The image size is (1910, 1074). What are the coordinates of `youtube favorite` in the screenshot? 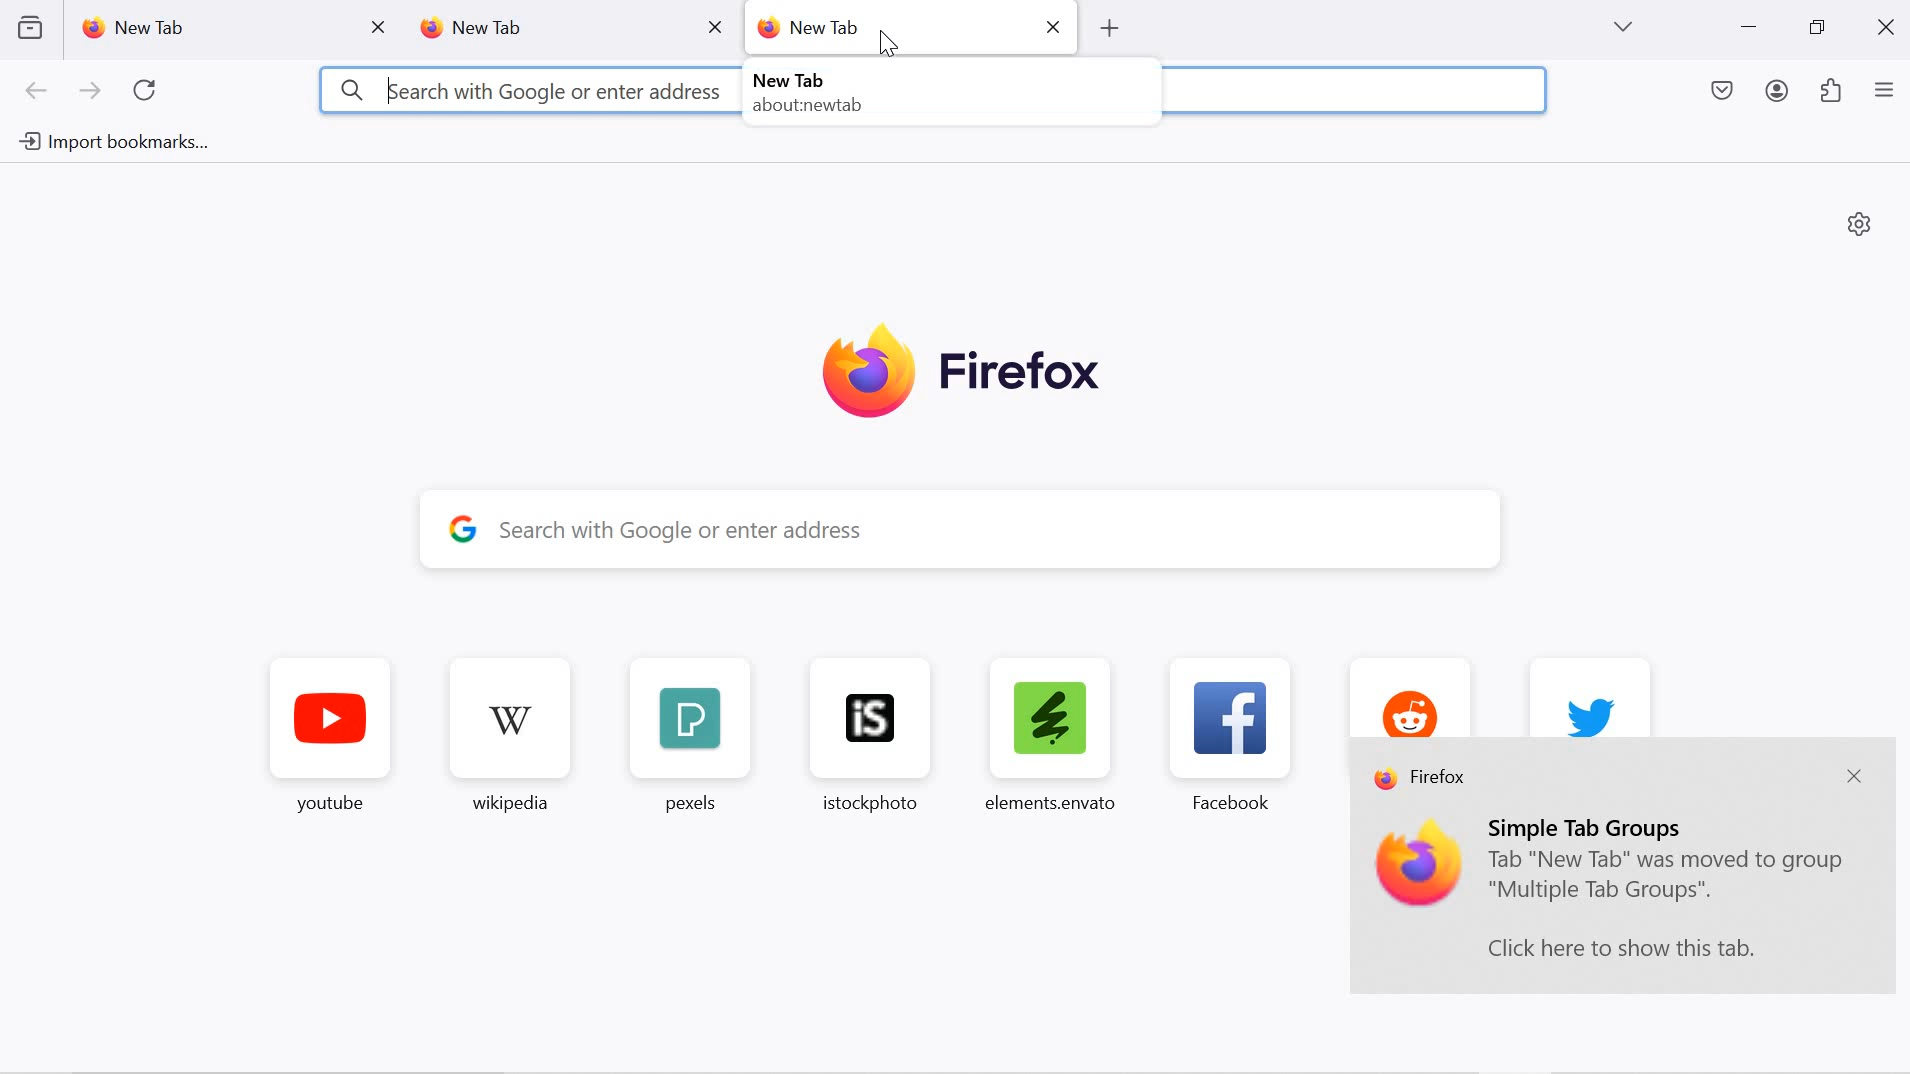 It's located at (331, 740).